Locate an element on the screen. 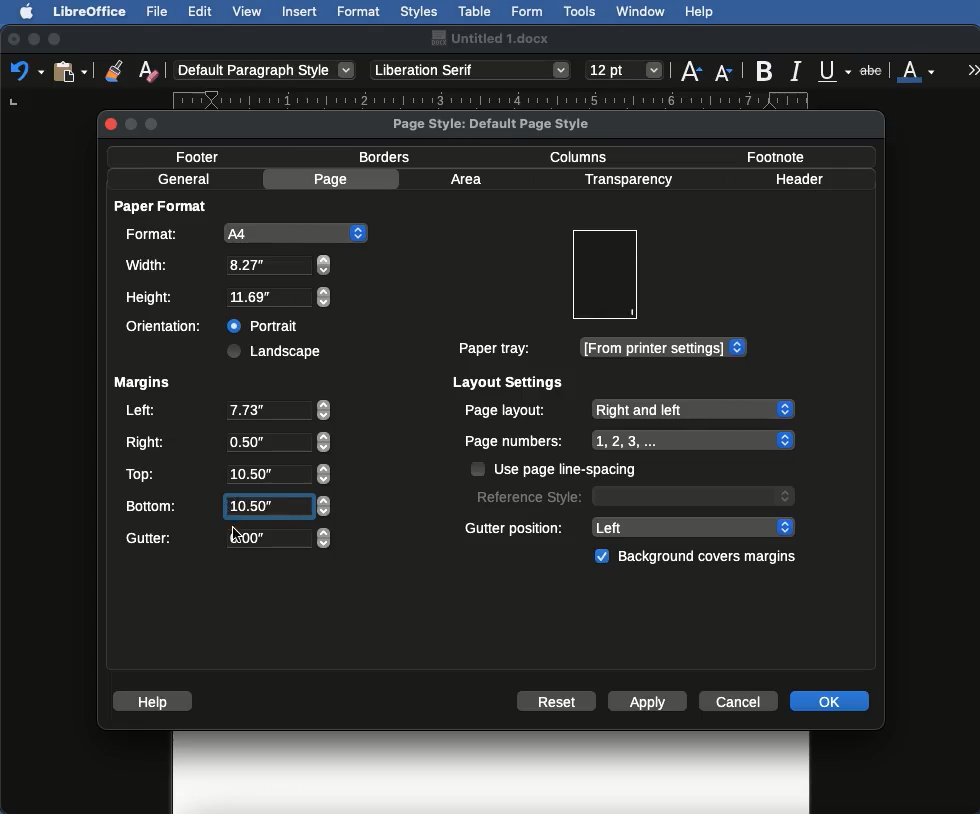 This screenshot has width=980, height=814. Underline is located at coordinates (836, 72).